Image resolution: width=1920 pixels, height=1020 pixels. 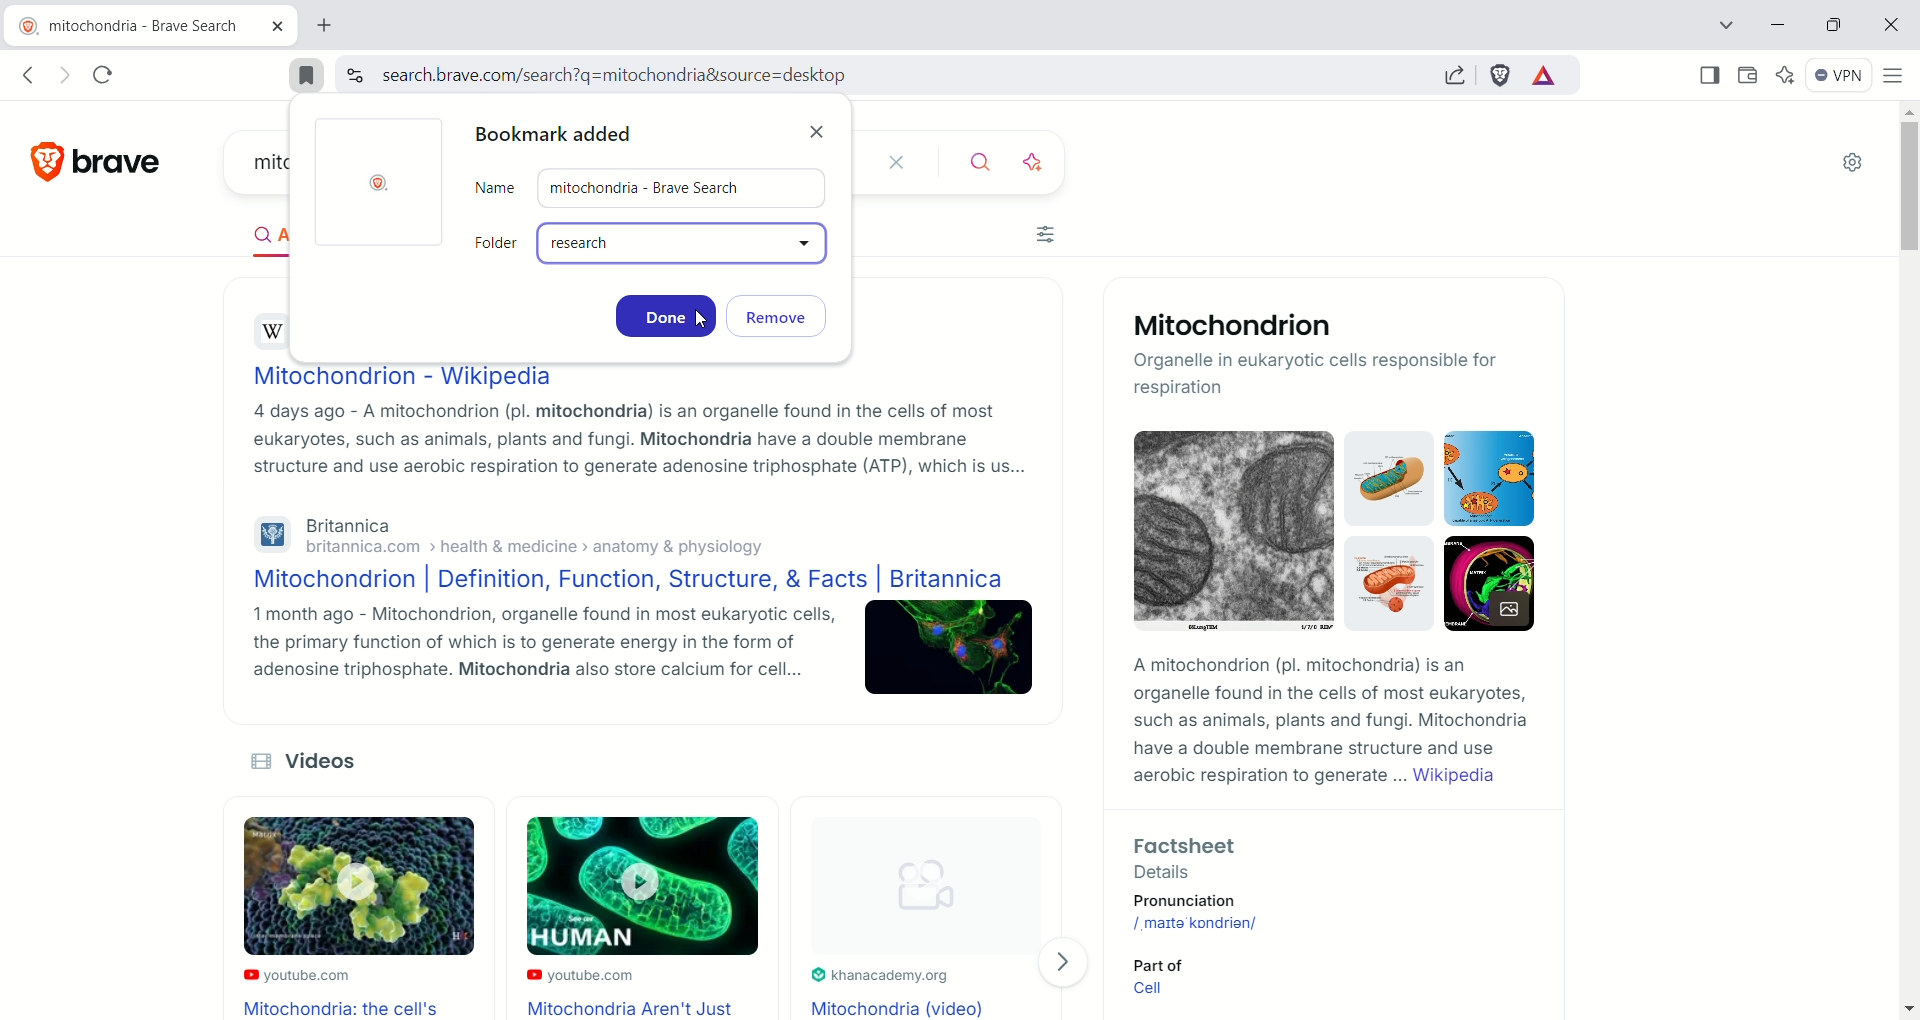 I want to click on Mitochondrion -Organelle in eukaryotic cells responsible for respiration, so click(x=1333, y=356).